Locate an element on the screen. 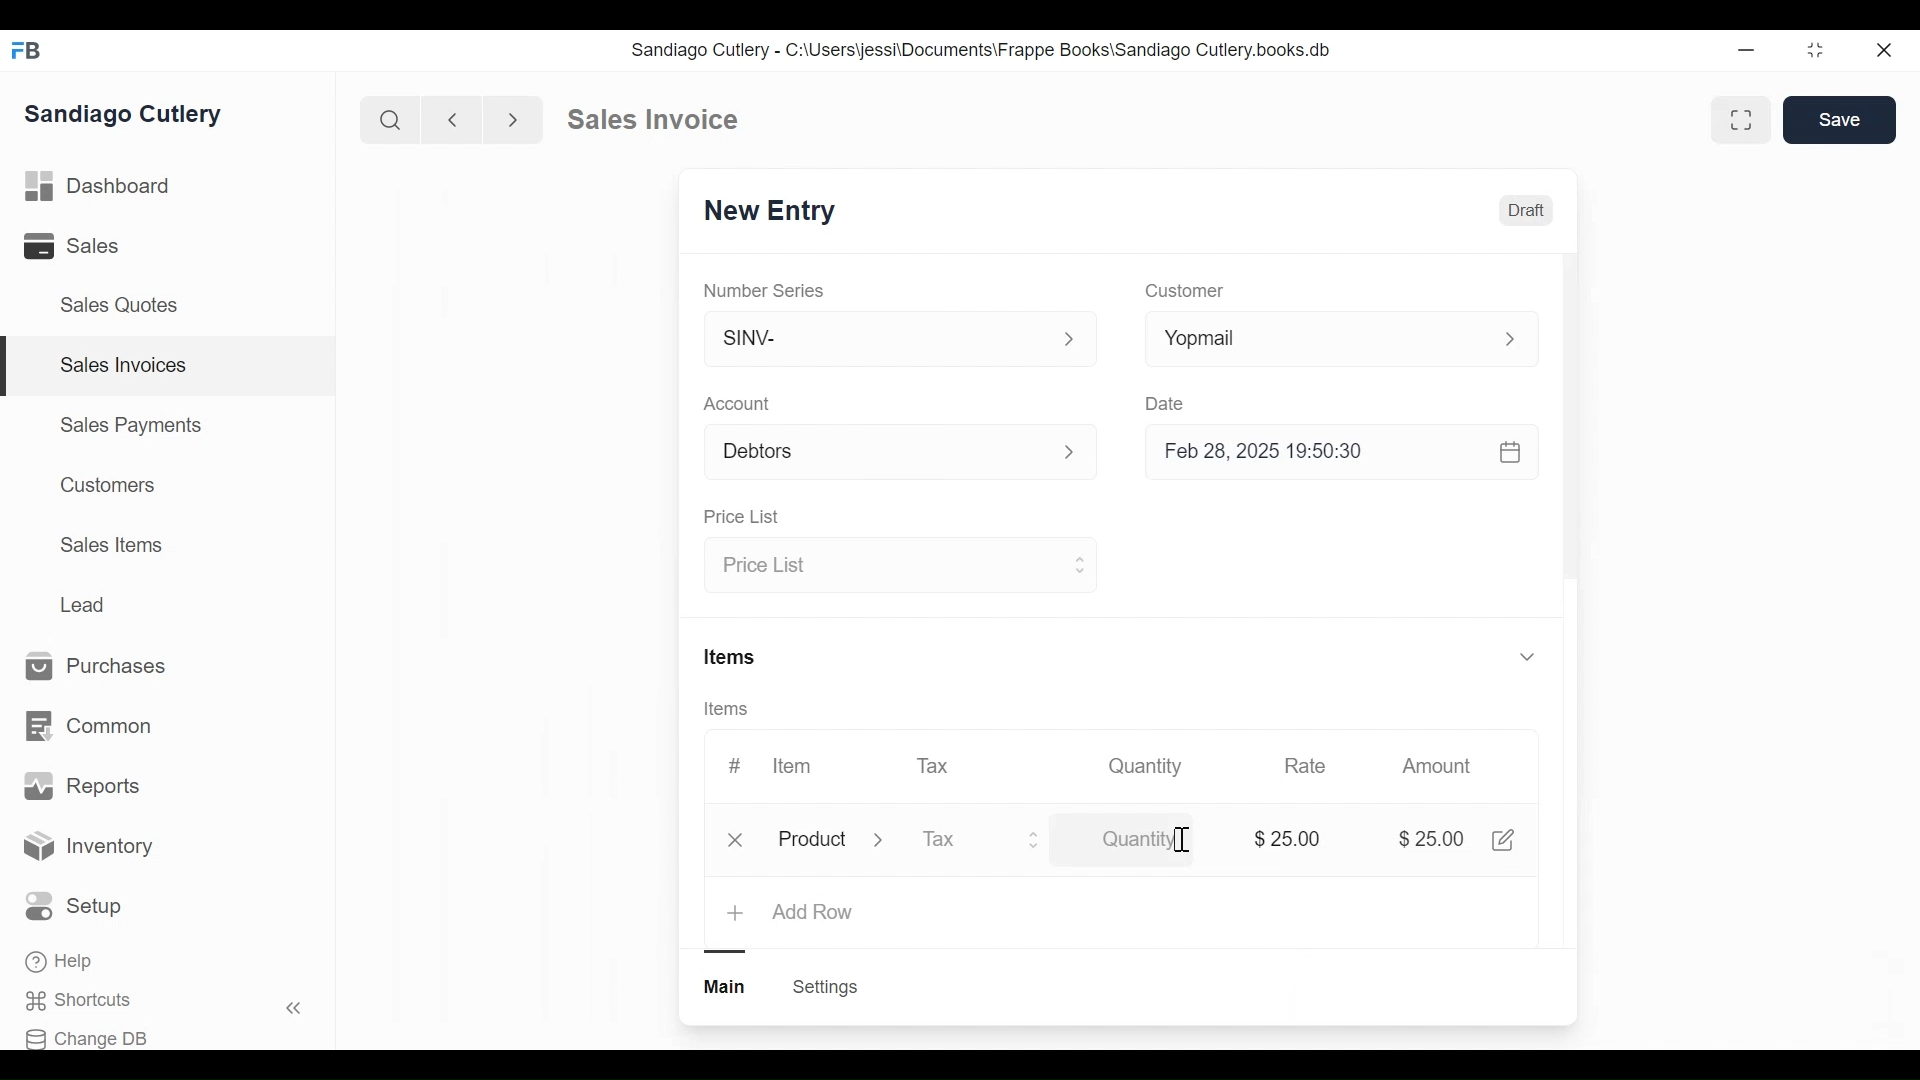 This screenshot has height=1080, width=1920. share is located at coordinates (1508, 840).